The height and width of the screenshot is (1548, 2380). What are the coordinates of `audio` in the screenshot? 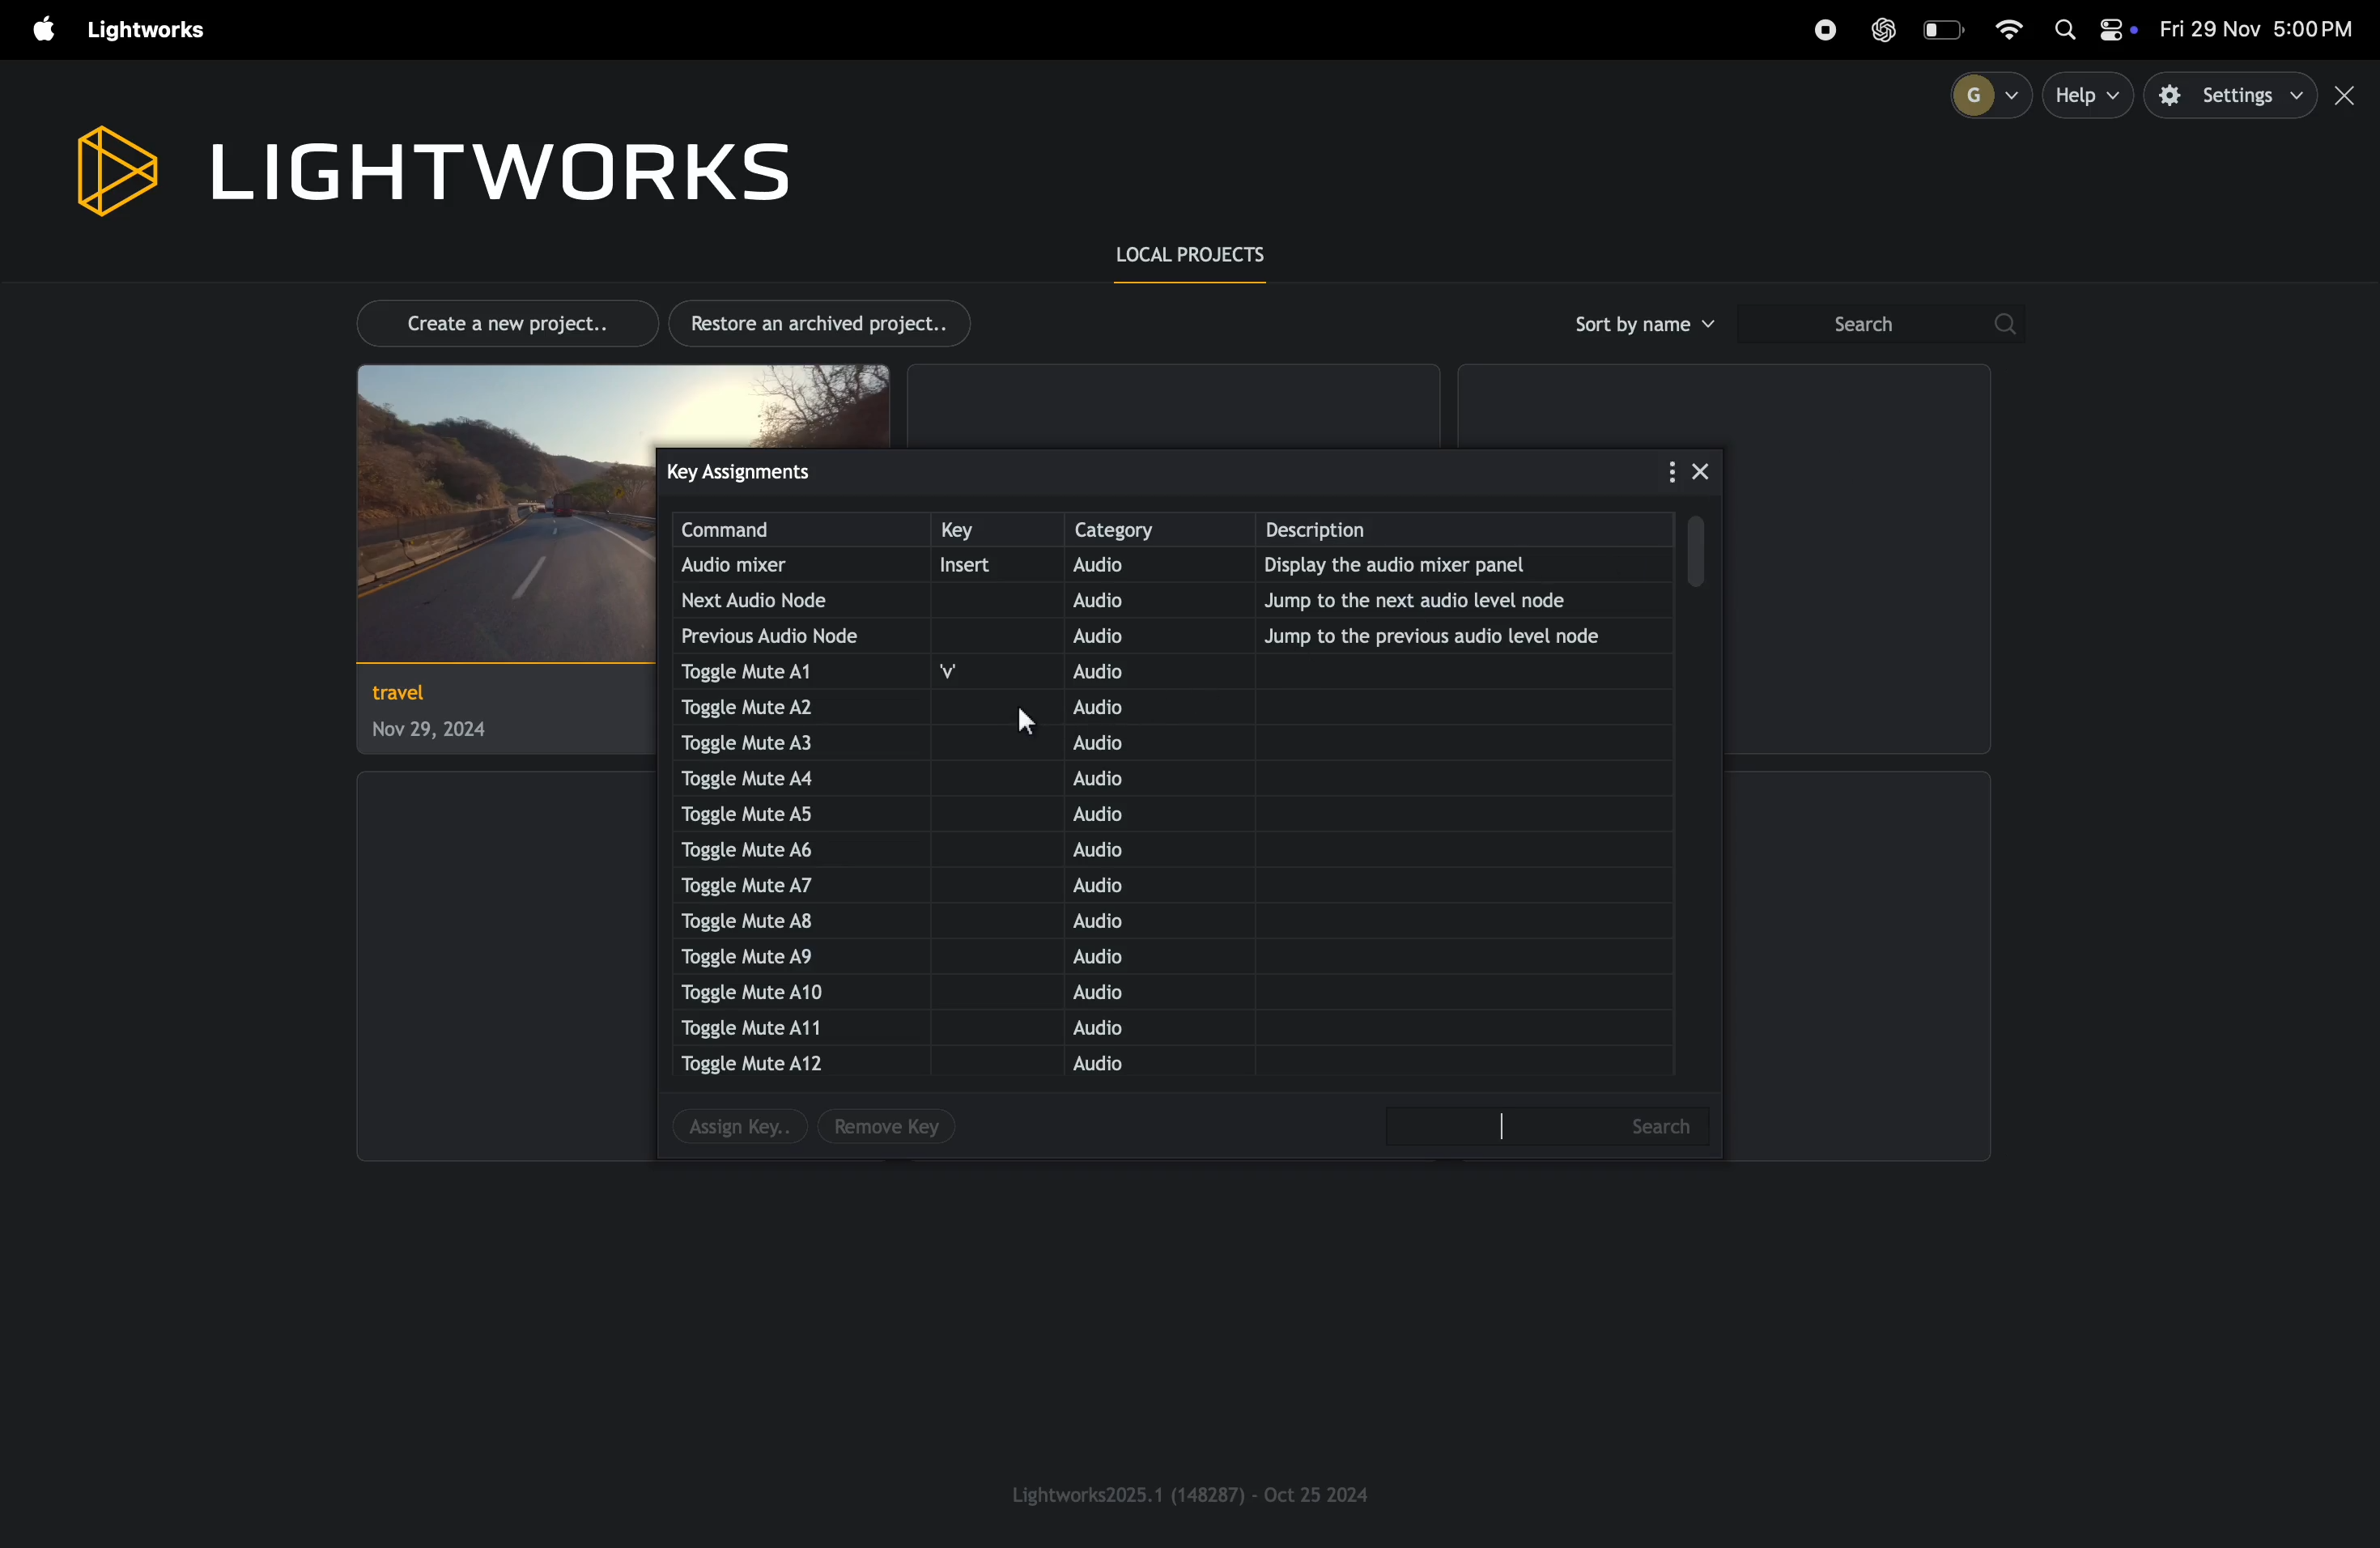 It's located at (1104, 816).